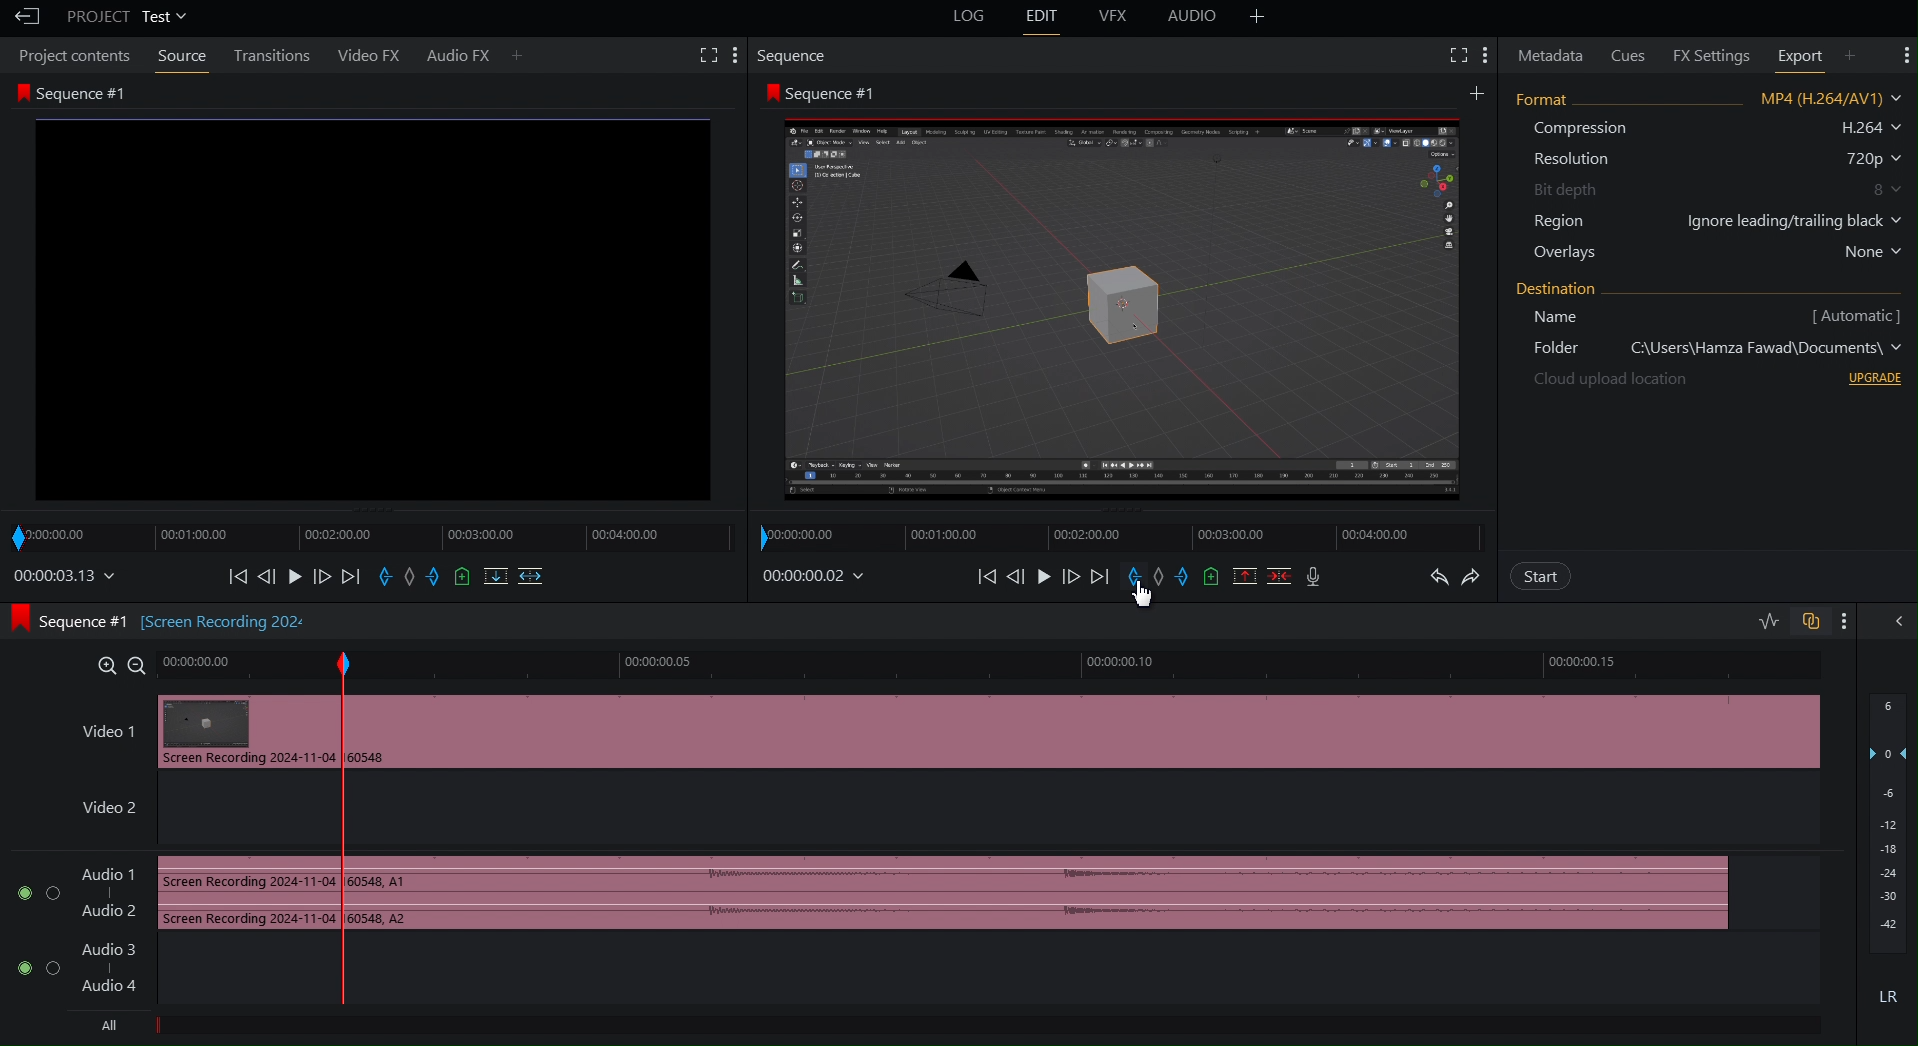 This screenshot has height=1046, width=1918. What do you see at coordinates (1848, 622) in the screenshot?
I see `More` at bounding box center [1848, 622].